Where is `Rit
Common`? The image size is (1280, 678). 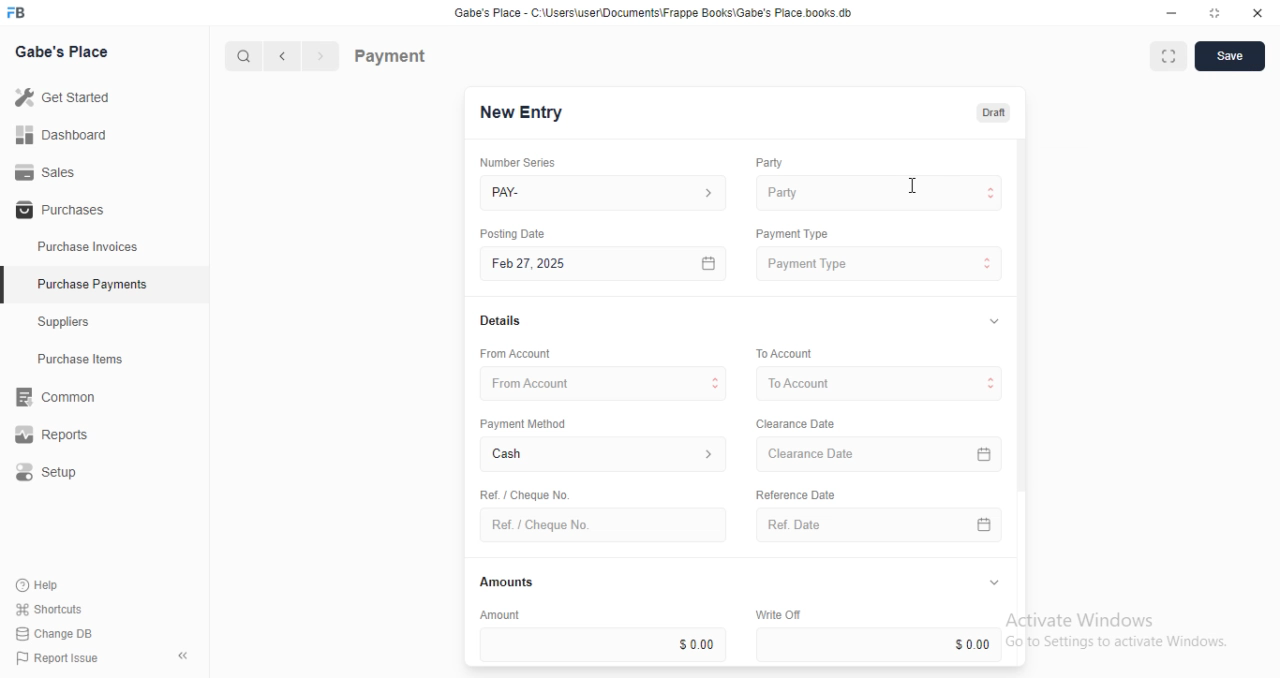
Rit
Common is located at coordinates (55, 398).